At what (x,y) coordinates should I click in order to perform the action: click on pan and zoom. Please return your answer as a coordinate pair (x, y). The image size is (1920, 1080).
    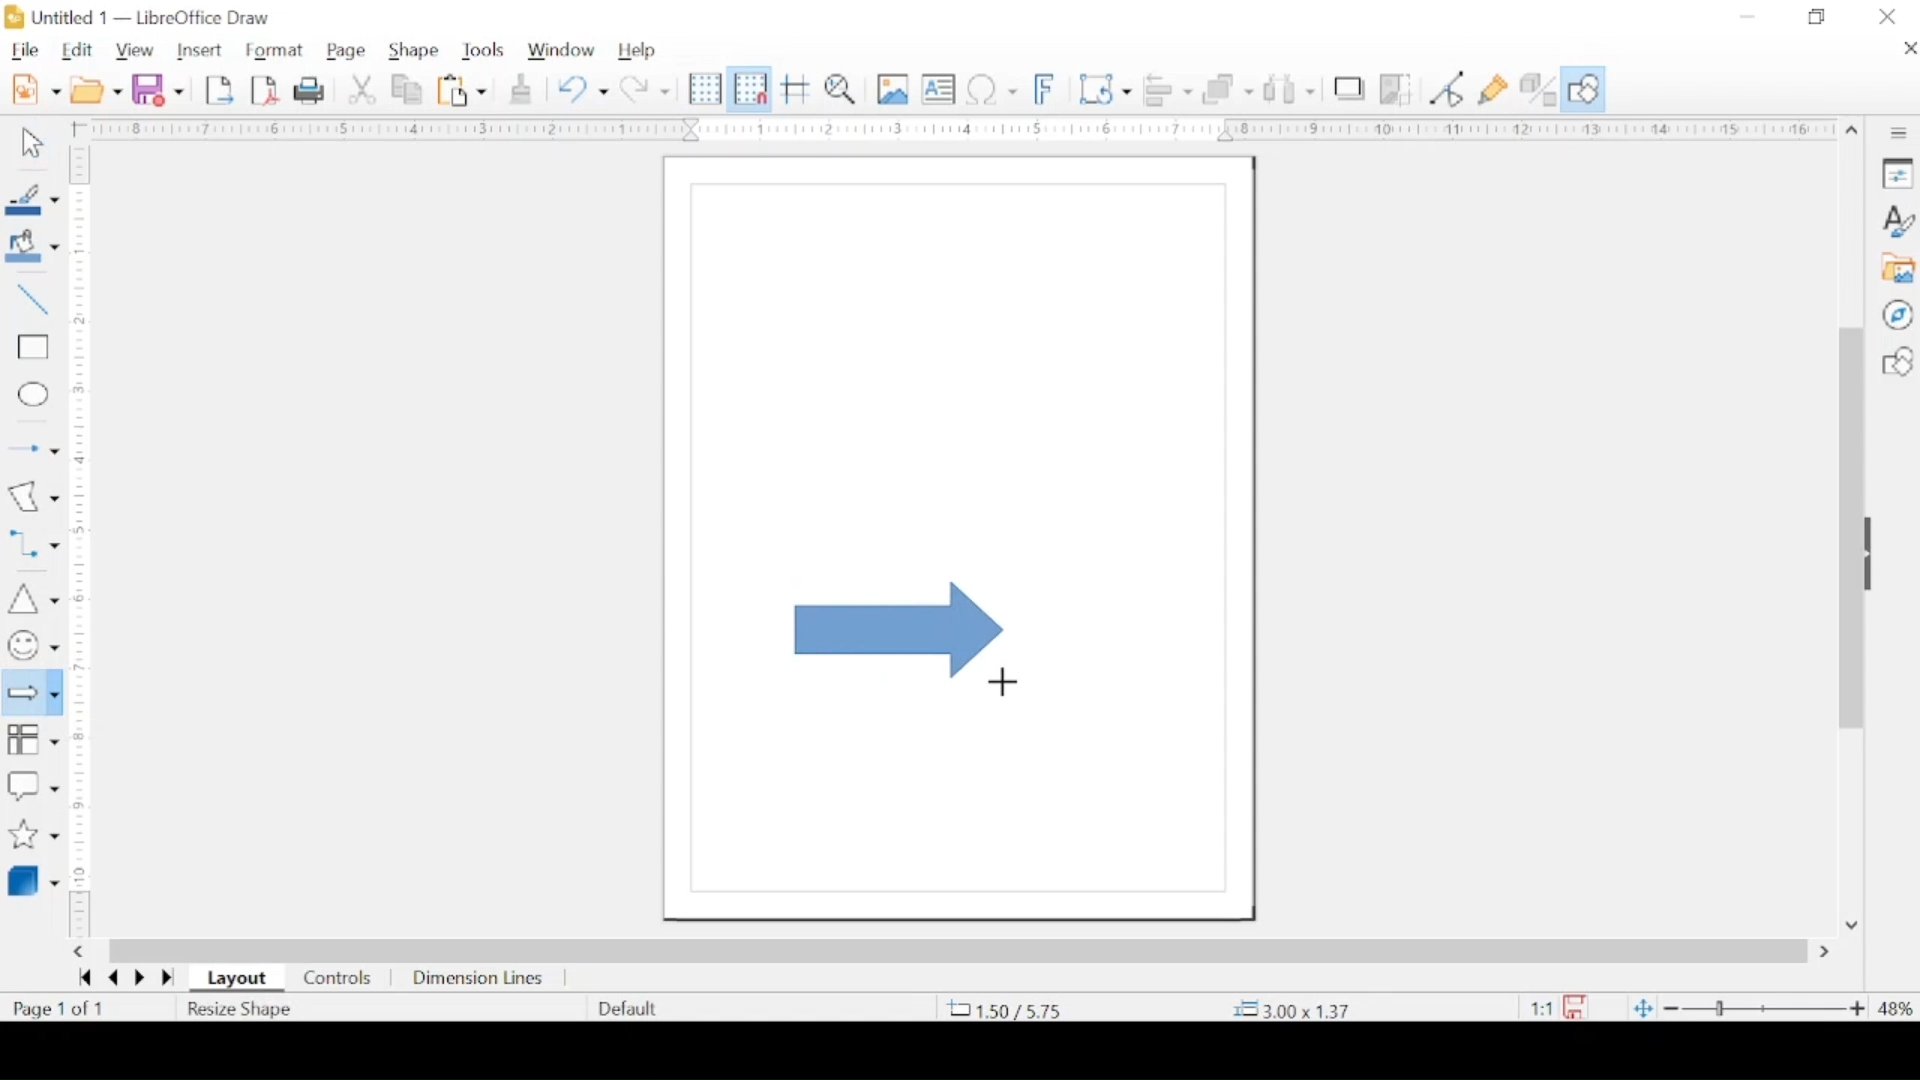
    Looking at the image, I should click on (841, 89).